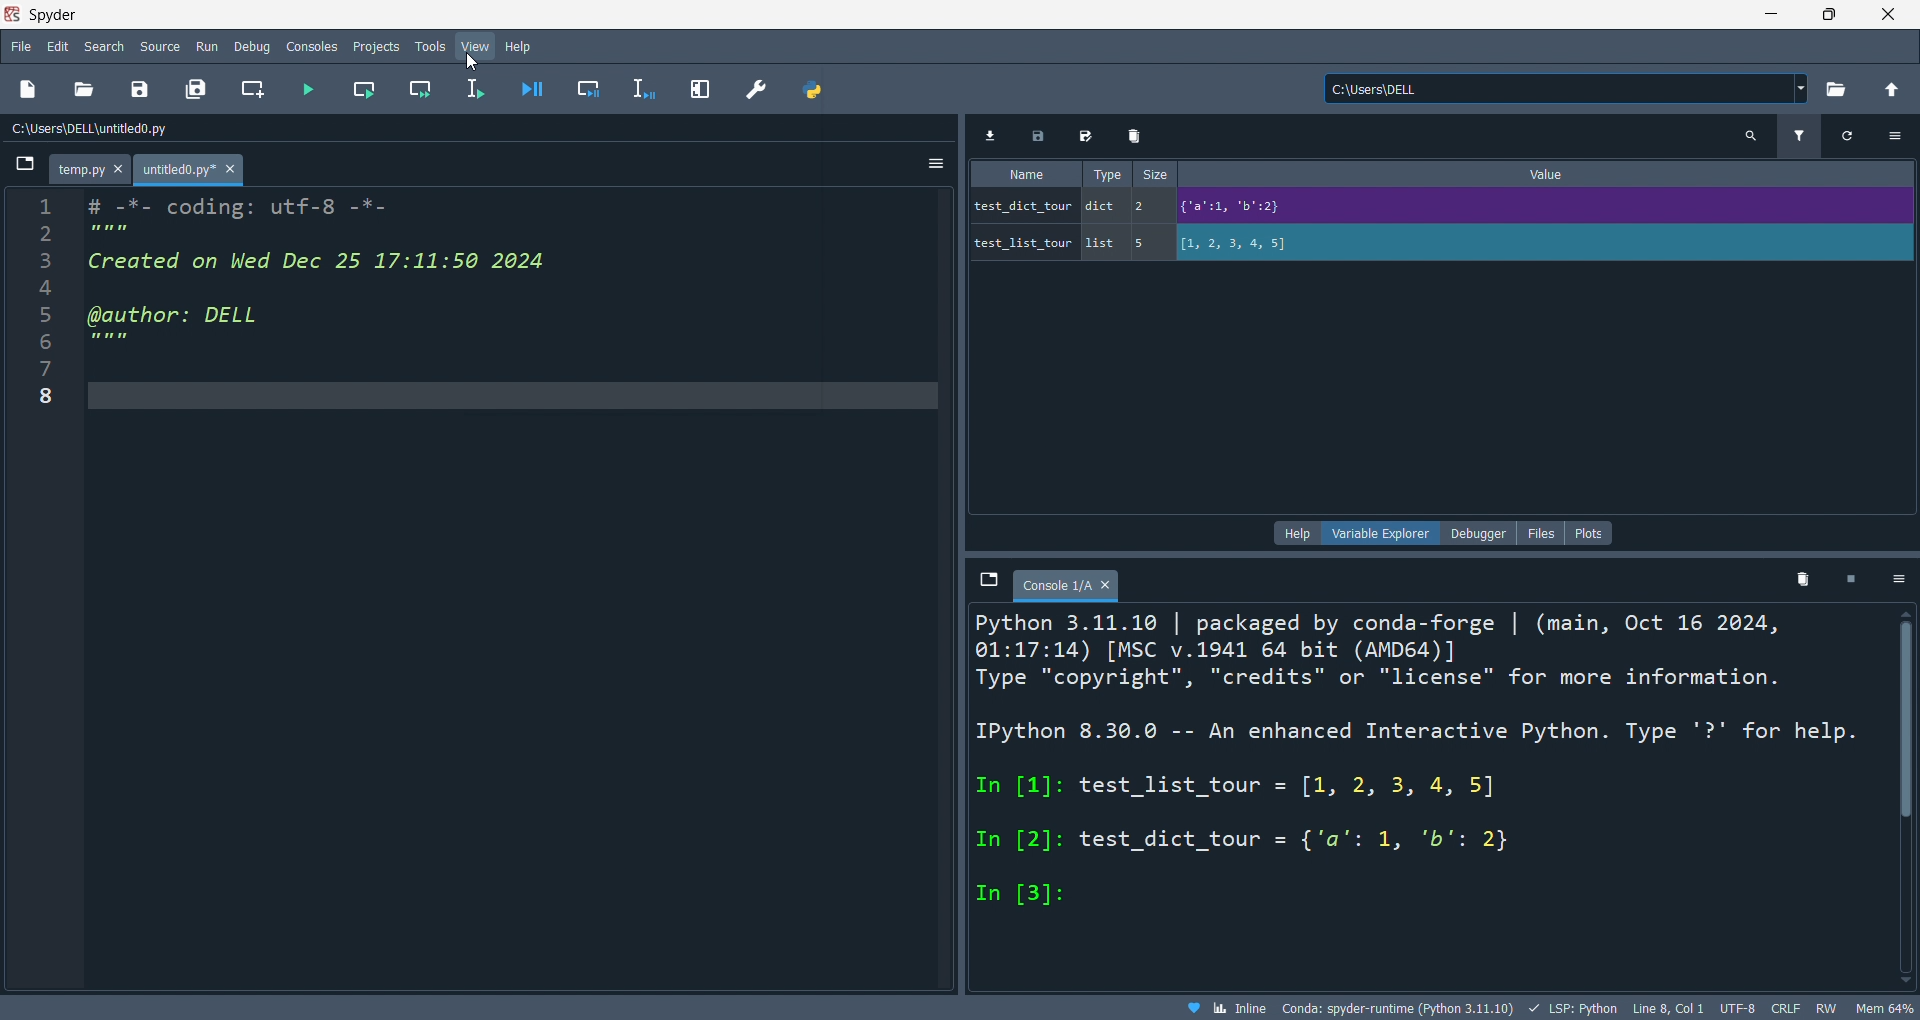  I want to click on scroll bar, so click(1900, 793).